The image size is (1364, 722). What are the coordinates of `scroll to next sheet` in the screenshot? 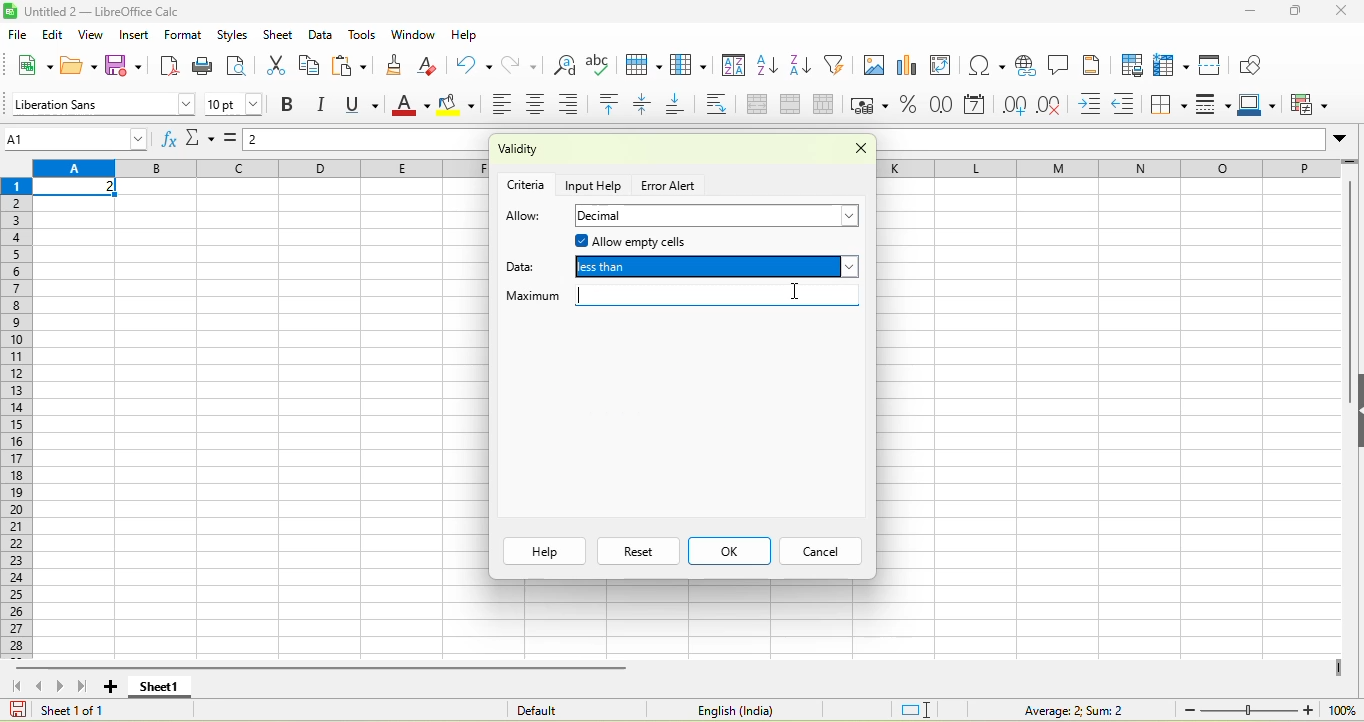 It's located at (63, 687).